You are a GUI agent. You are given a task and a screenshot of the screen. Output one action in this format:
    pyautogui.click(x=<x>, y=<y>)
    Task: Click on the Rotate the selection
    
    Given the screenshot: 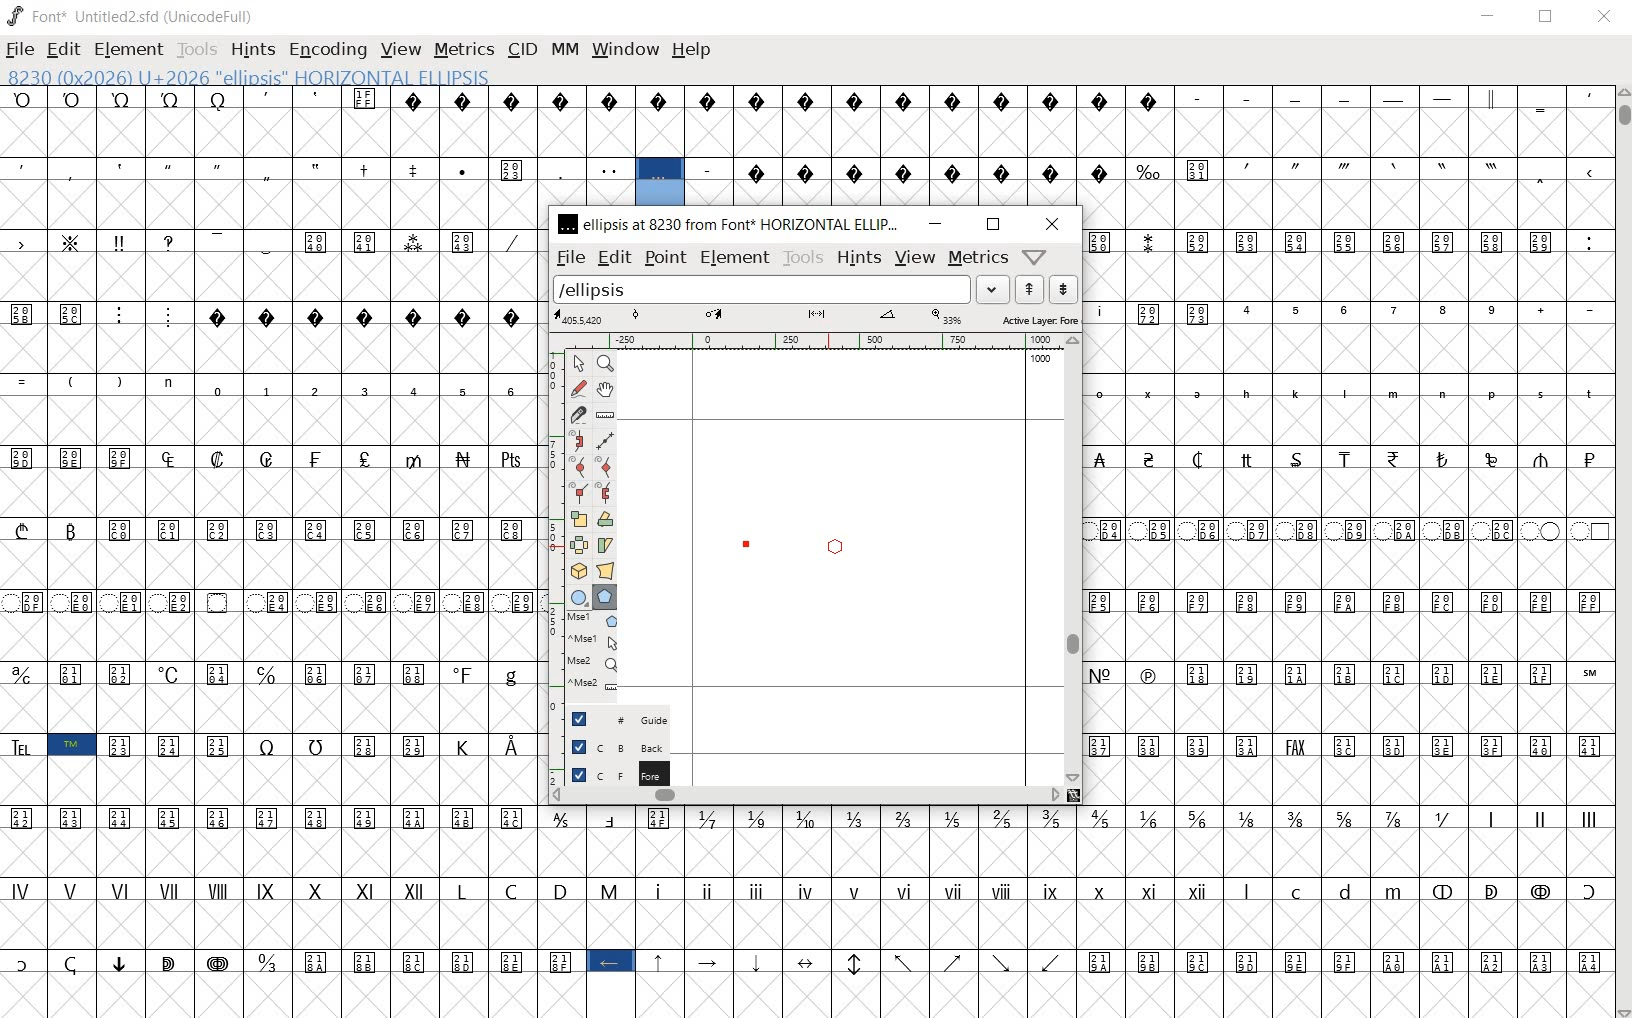 What is the action you would take?
    pyautogui.click(x=605, y=520)
    